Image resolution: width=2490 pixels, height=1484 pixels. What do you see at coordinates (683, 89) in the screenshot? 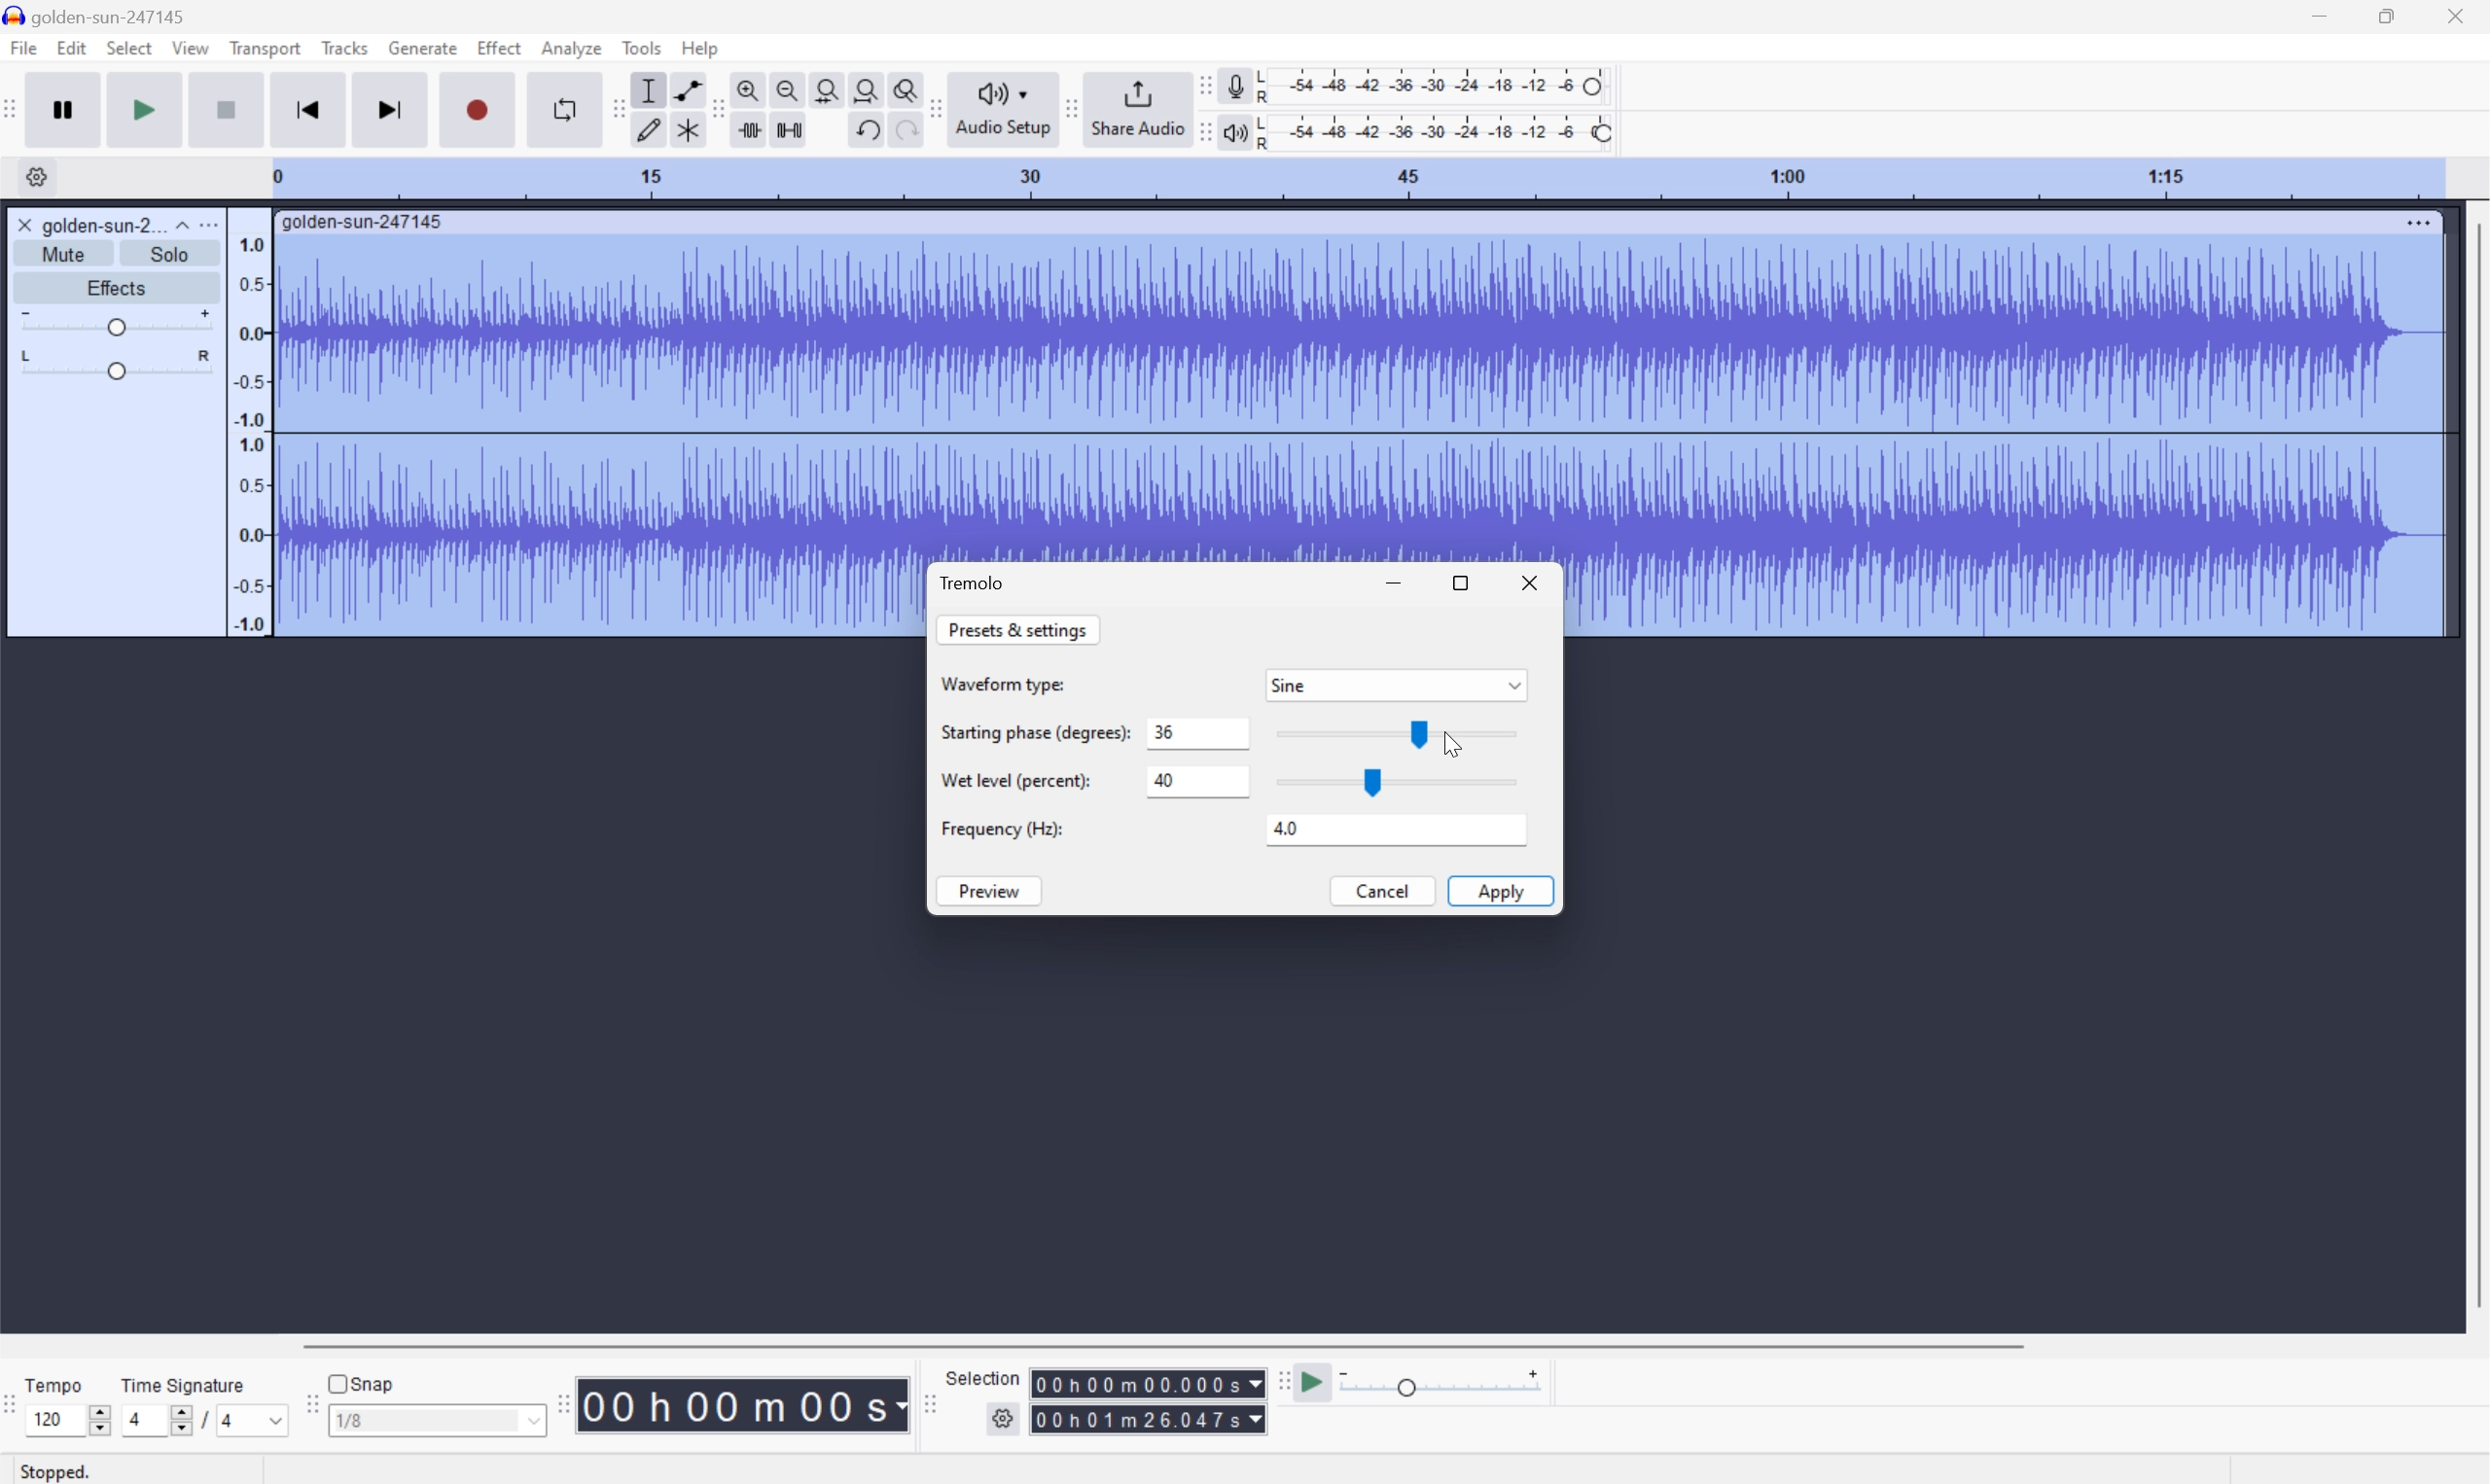
I see `Envelop tool` at bounding box center [683, 89].